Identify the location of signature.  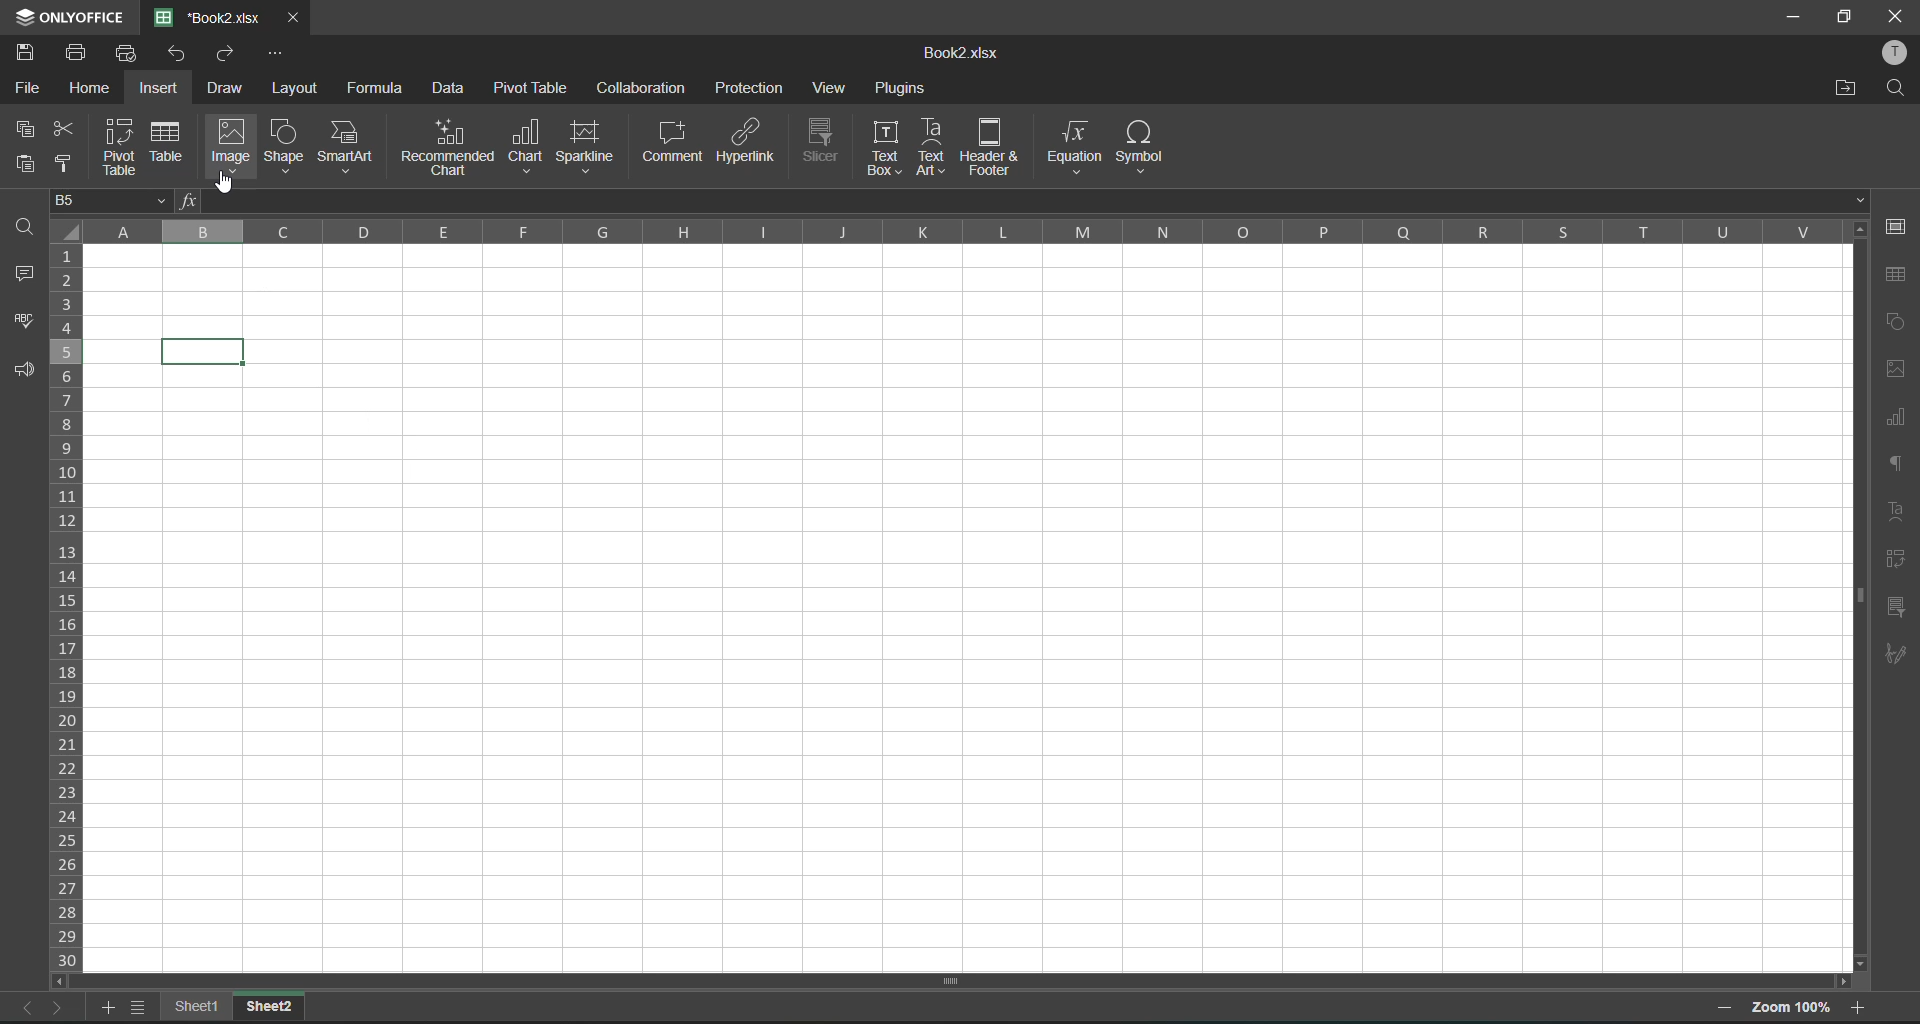
(1898, 653).